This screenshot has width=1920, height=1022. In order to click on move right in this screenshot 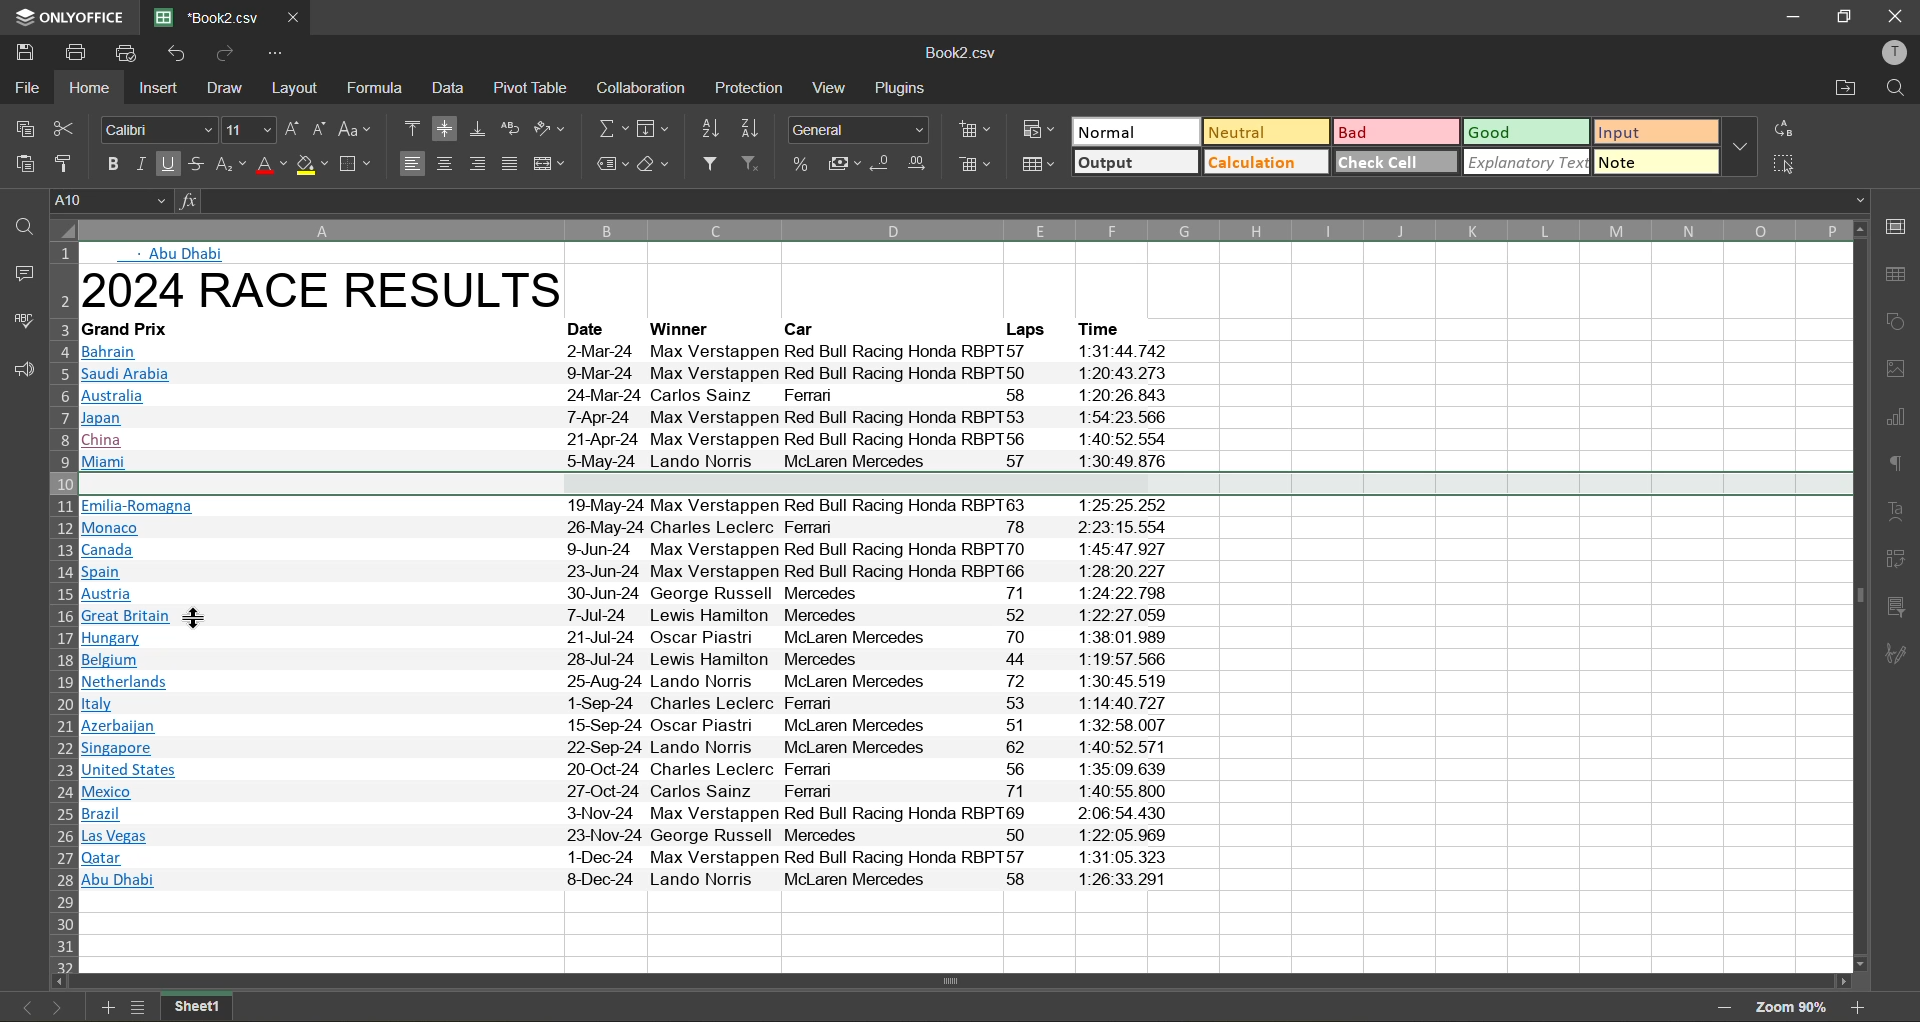, I will do `click(1842, 982)`.